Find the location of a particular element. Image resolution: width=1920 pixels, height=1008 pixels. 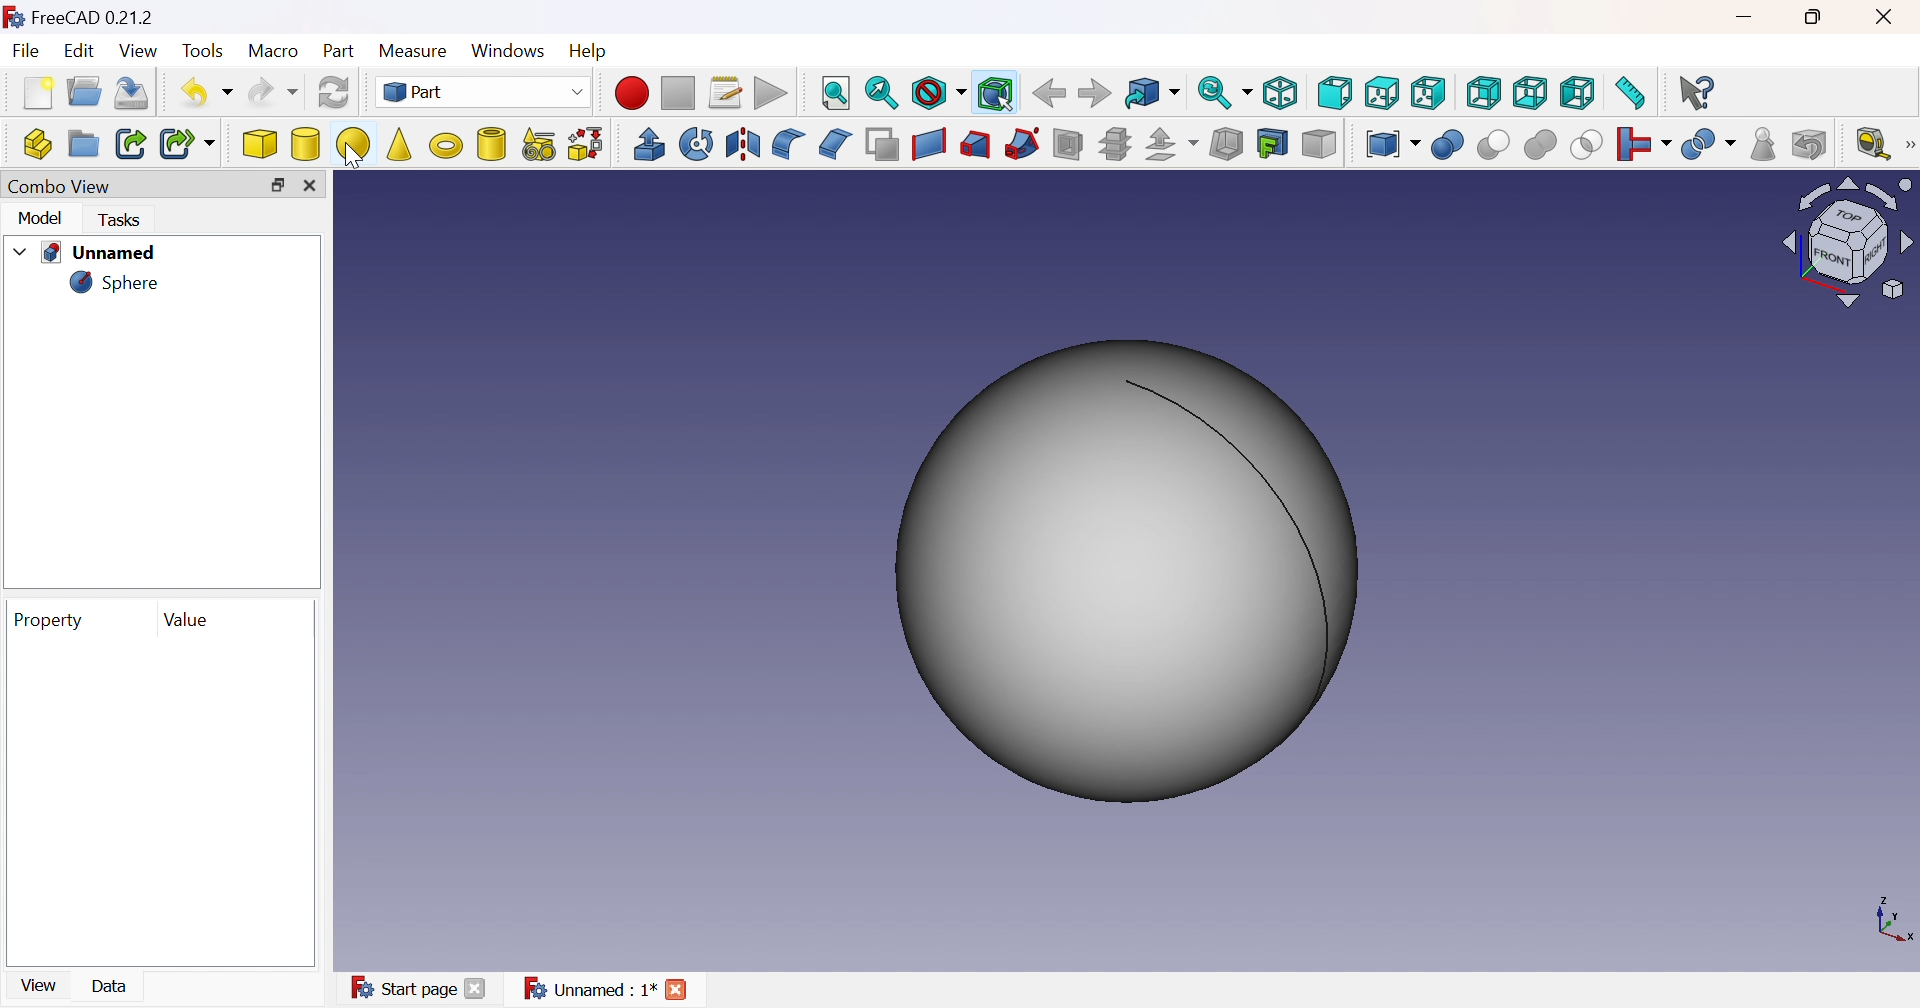

Unnamed is located at coordinates (94, 253).